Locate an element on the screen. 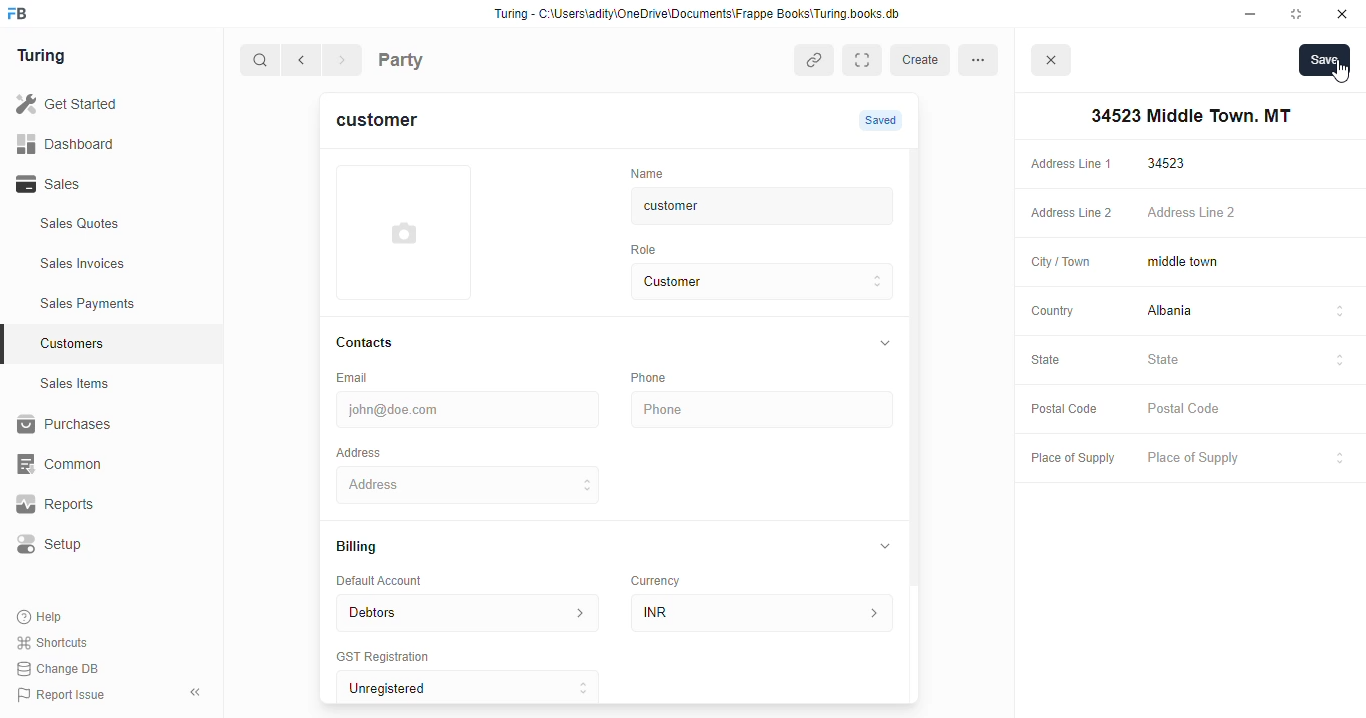 This screenshot has width=1366, height=718. customer is located at coordinates (389, 123).